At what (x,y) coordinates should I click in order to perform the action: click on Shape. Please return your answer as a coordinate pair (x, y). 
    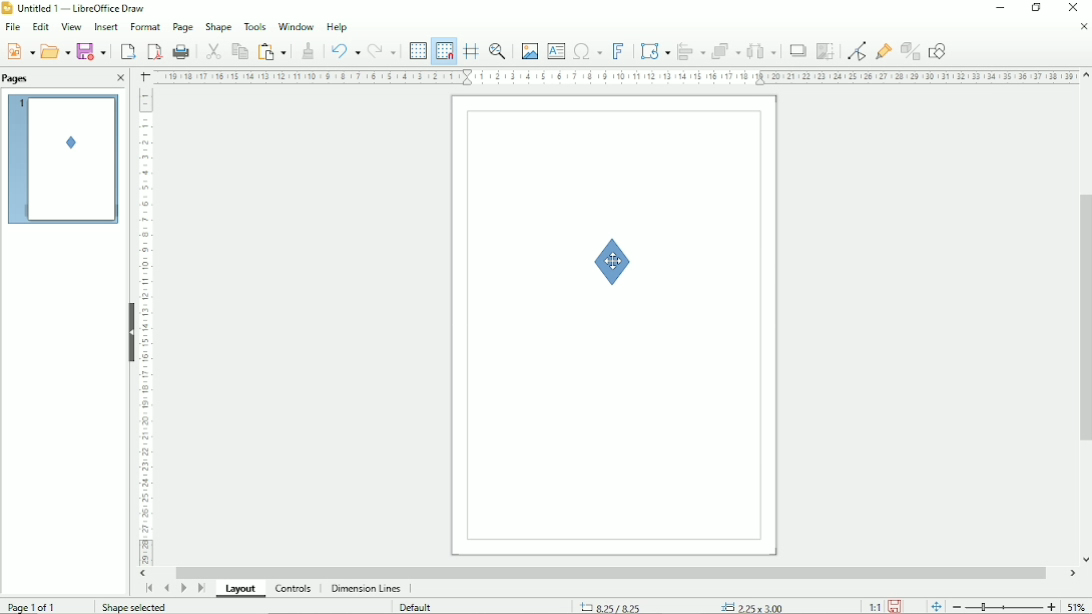
    Looking at the image, I should click on (616, 262).